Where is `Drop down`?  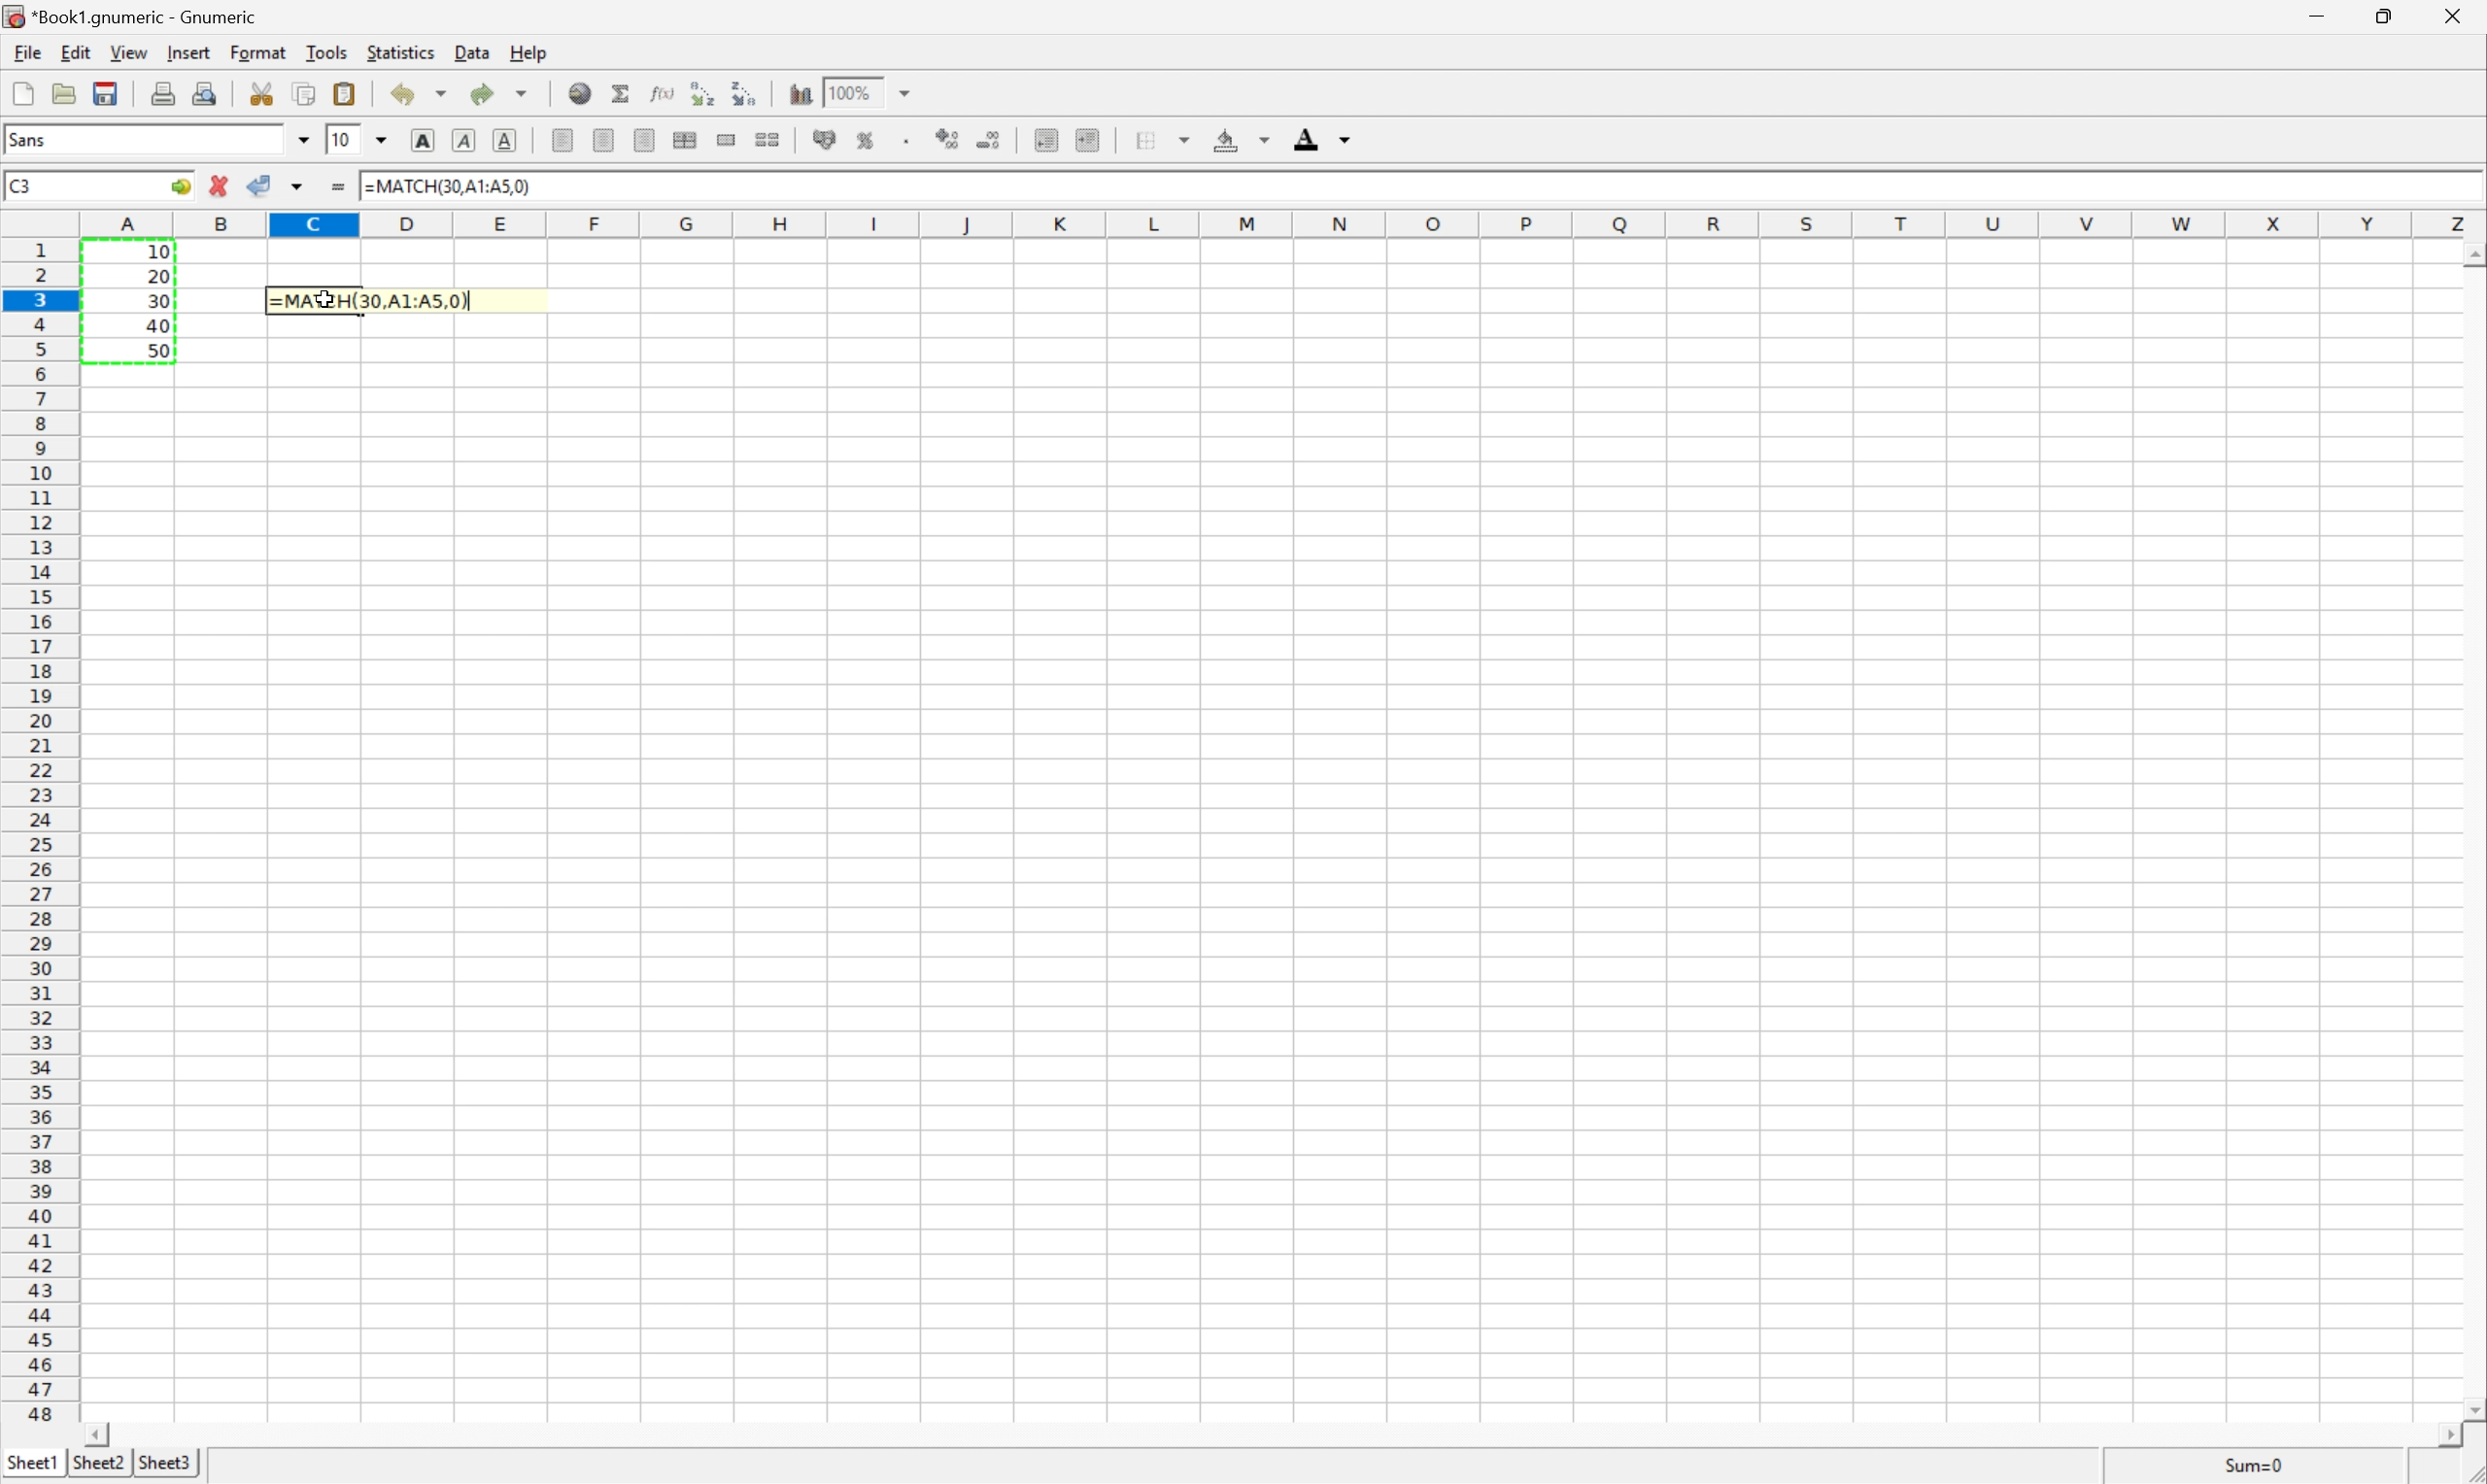 Drop down is located at coordinates (521, 95).